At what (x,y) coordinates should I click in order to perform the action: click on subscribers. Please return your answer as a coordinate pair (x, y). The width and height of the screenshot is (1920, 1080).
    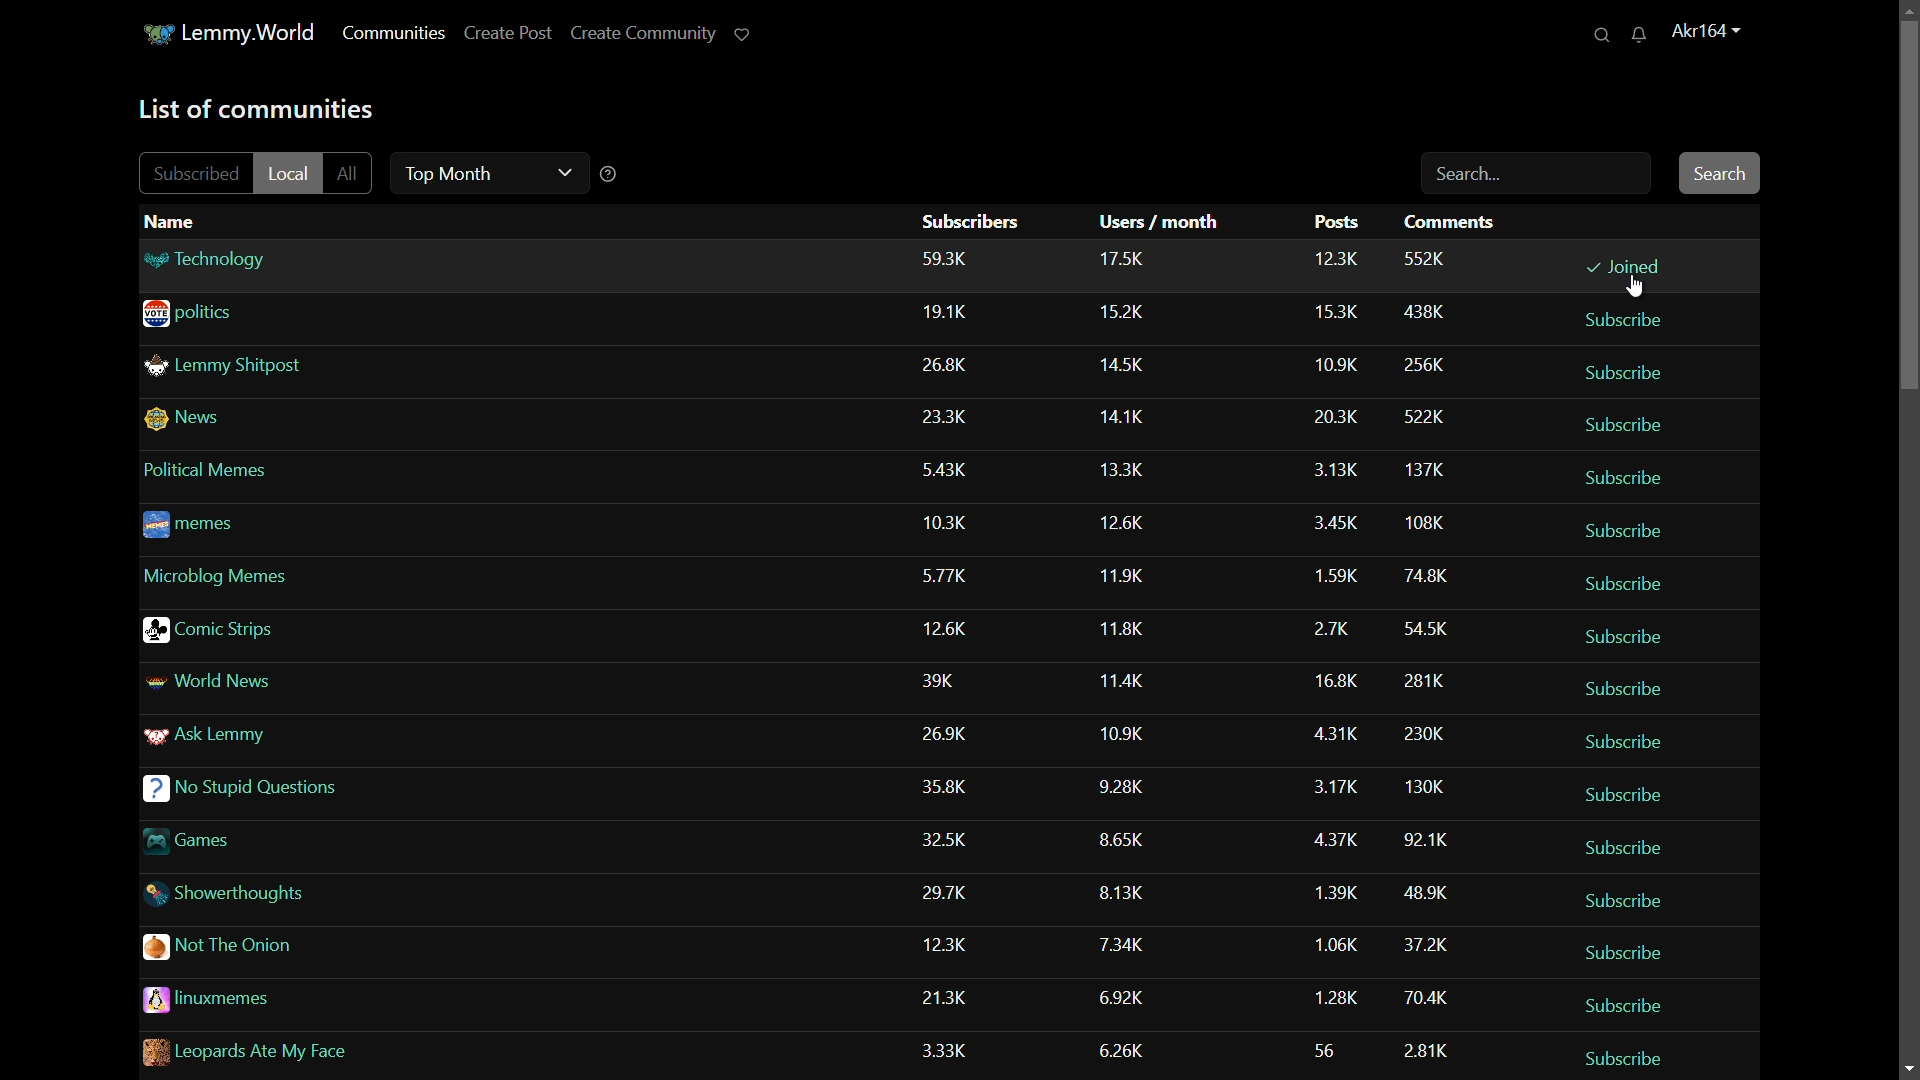
    Looking at the image, I should click on (953, 417).